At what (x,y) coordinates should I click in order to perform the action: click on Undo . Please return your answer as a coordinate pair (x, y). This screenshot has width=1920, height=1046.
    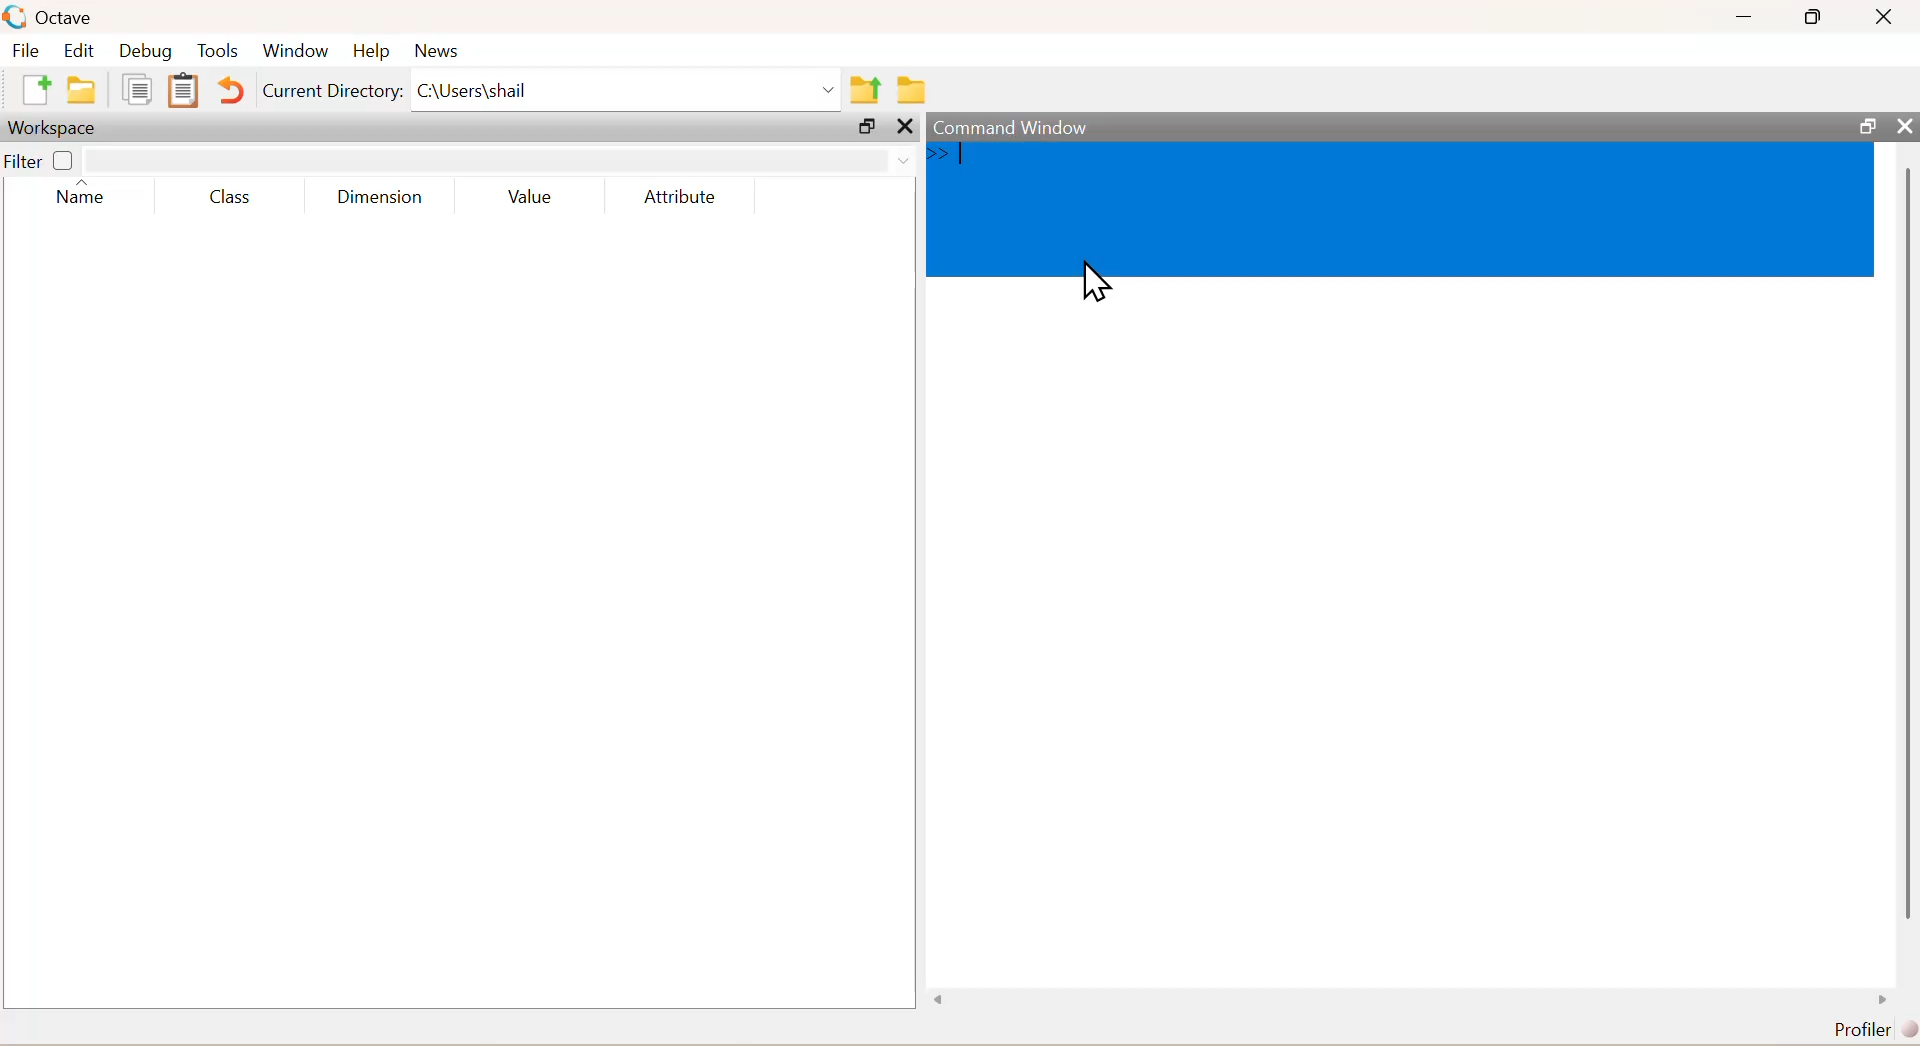
    Looking at the image, I should click on (230, 90).